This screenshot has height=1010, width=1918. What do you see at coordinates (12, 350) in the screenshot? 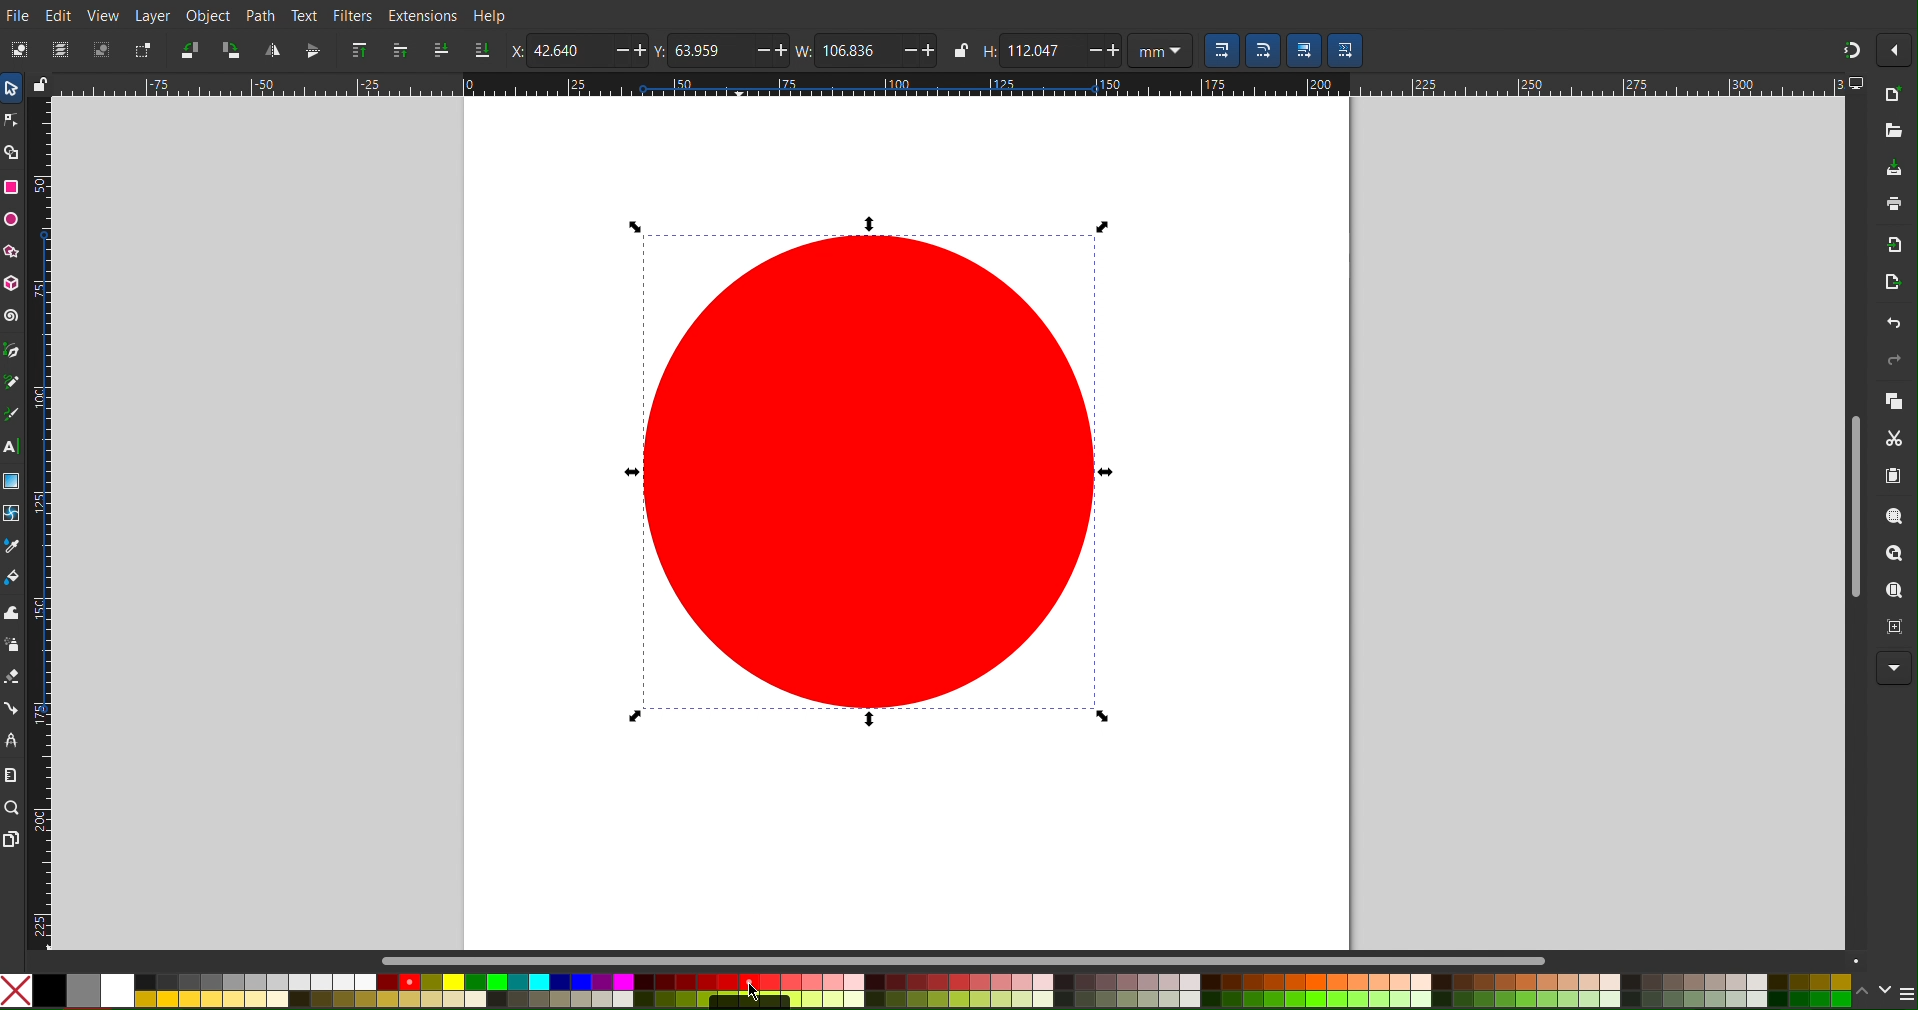
I see `Pen Tool` at bounding box center [12, 350].